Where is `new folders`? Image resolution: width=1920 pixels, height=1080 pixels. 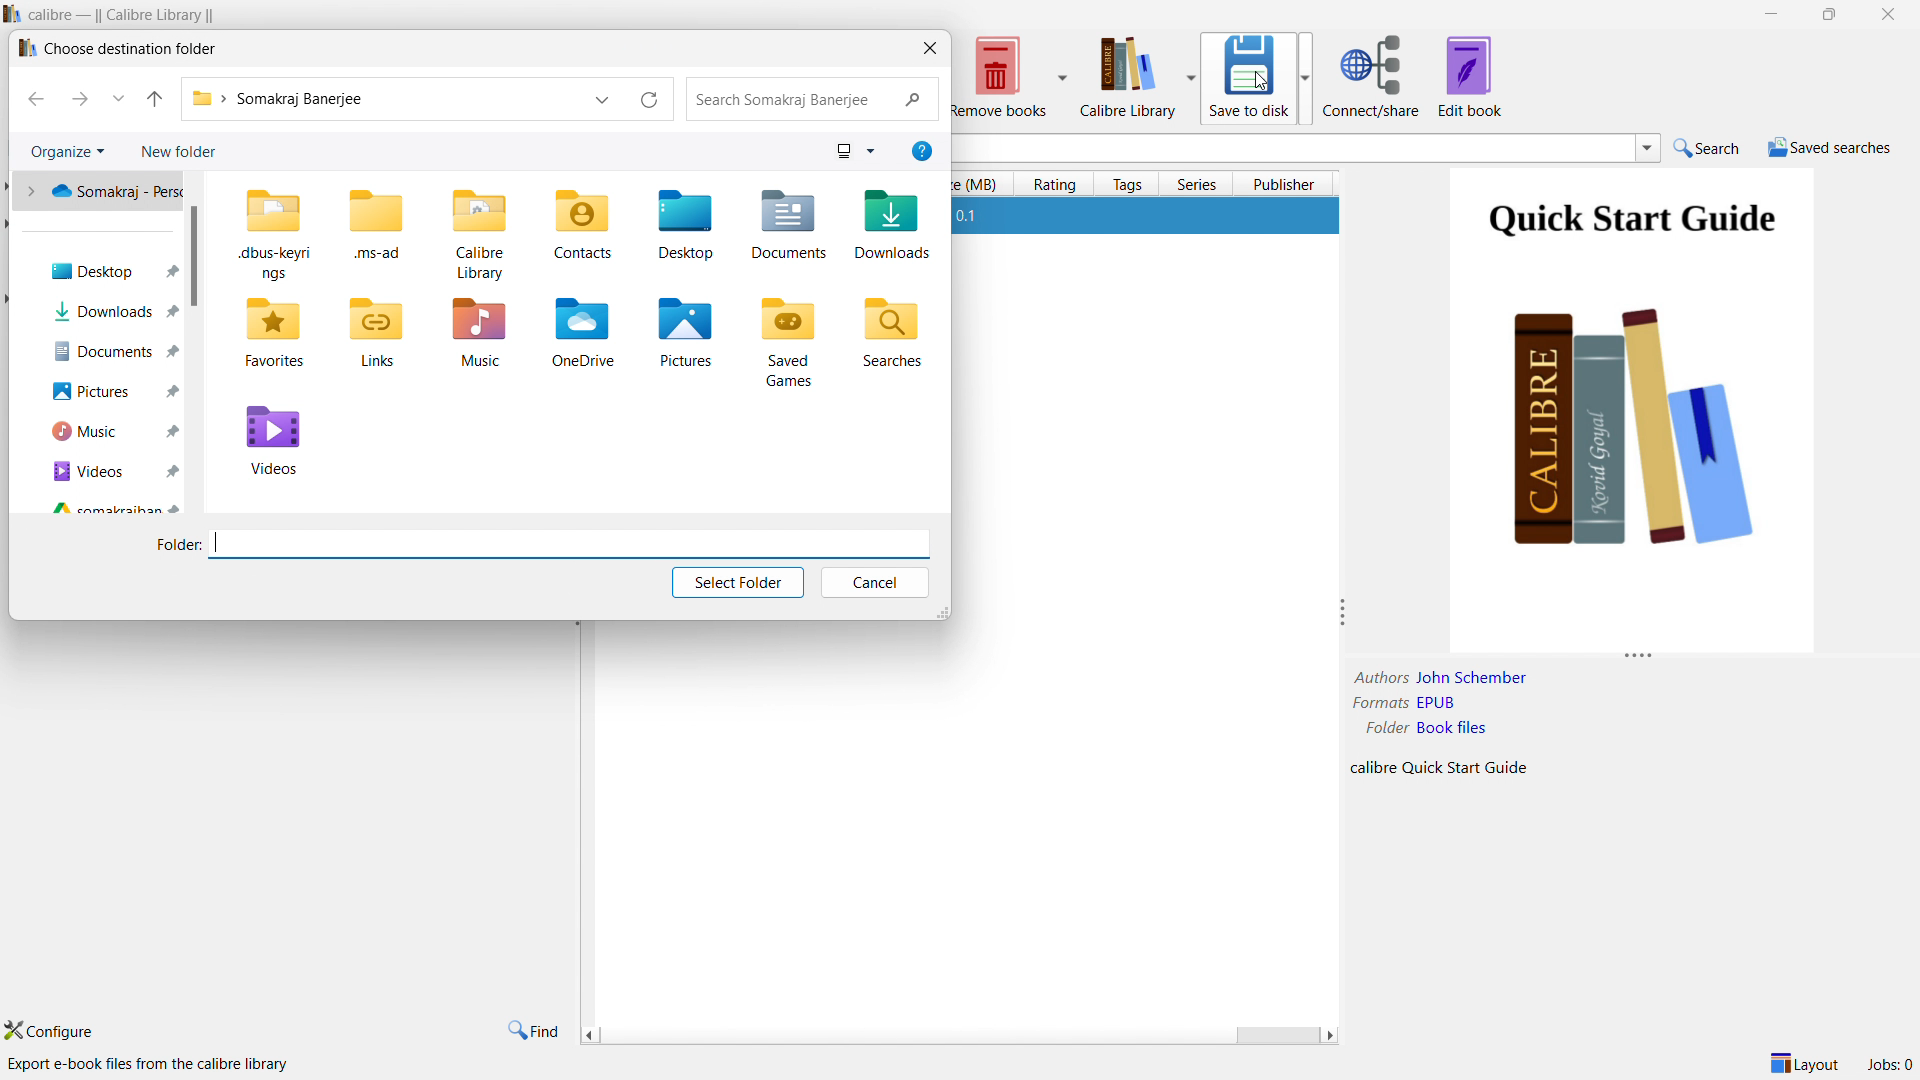 new folders is located at coordinates (174, 151).